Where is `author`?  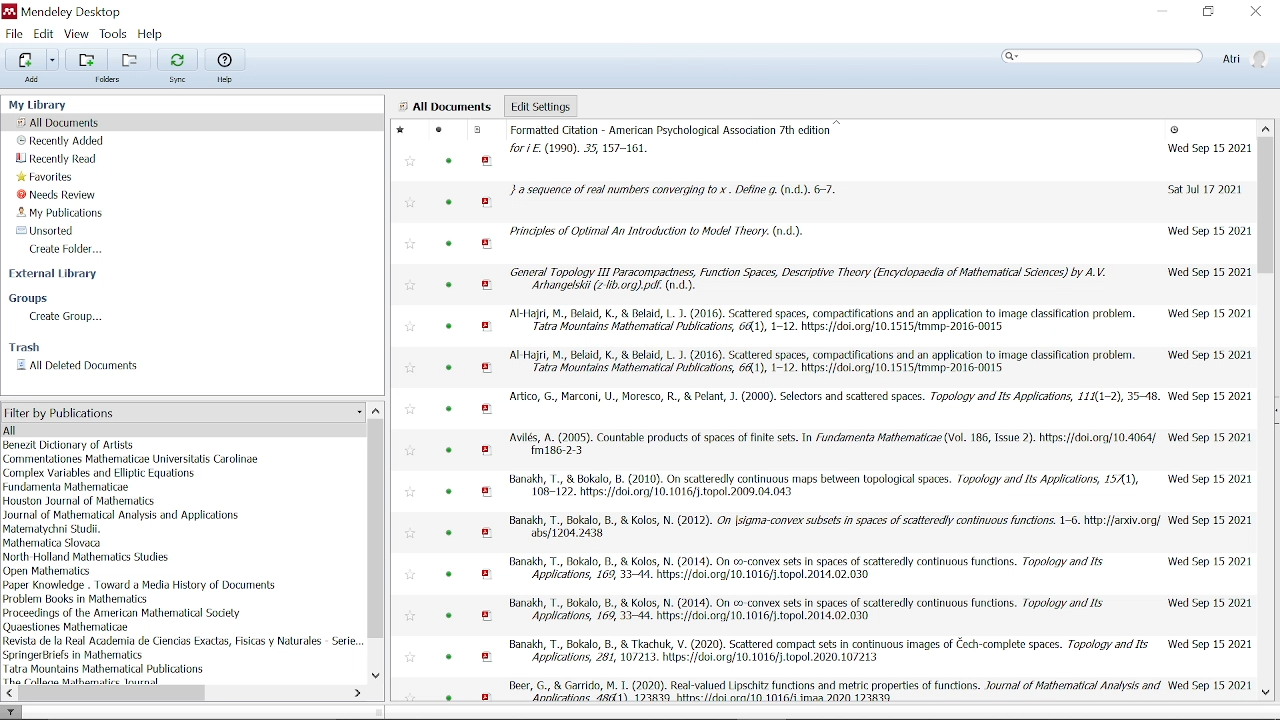
author is located at coordinates (121, 515).